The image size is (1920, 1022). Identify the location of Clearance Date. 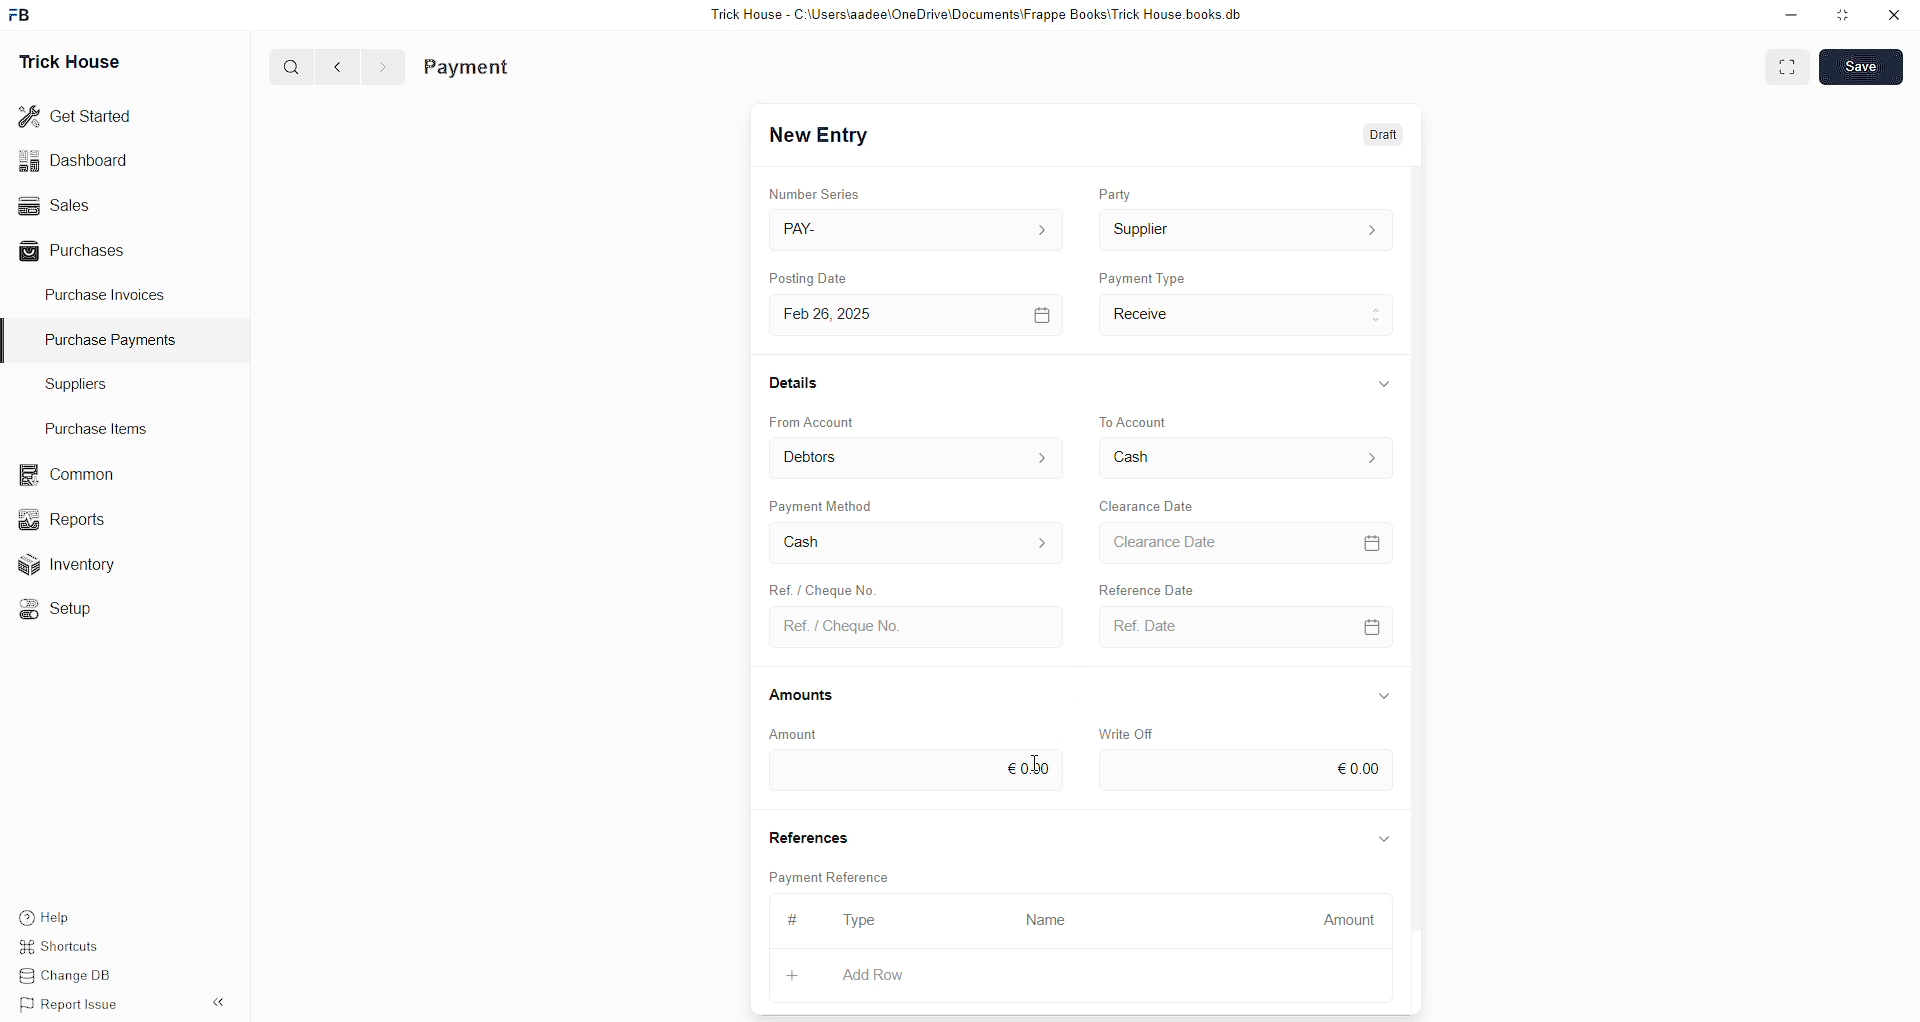
(1149, 504).